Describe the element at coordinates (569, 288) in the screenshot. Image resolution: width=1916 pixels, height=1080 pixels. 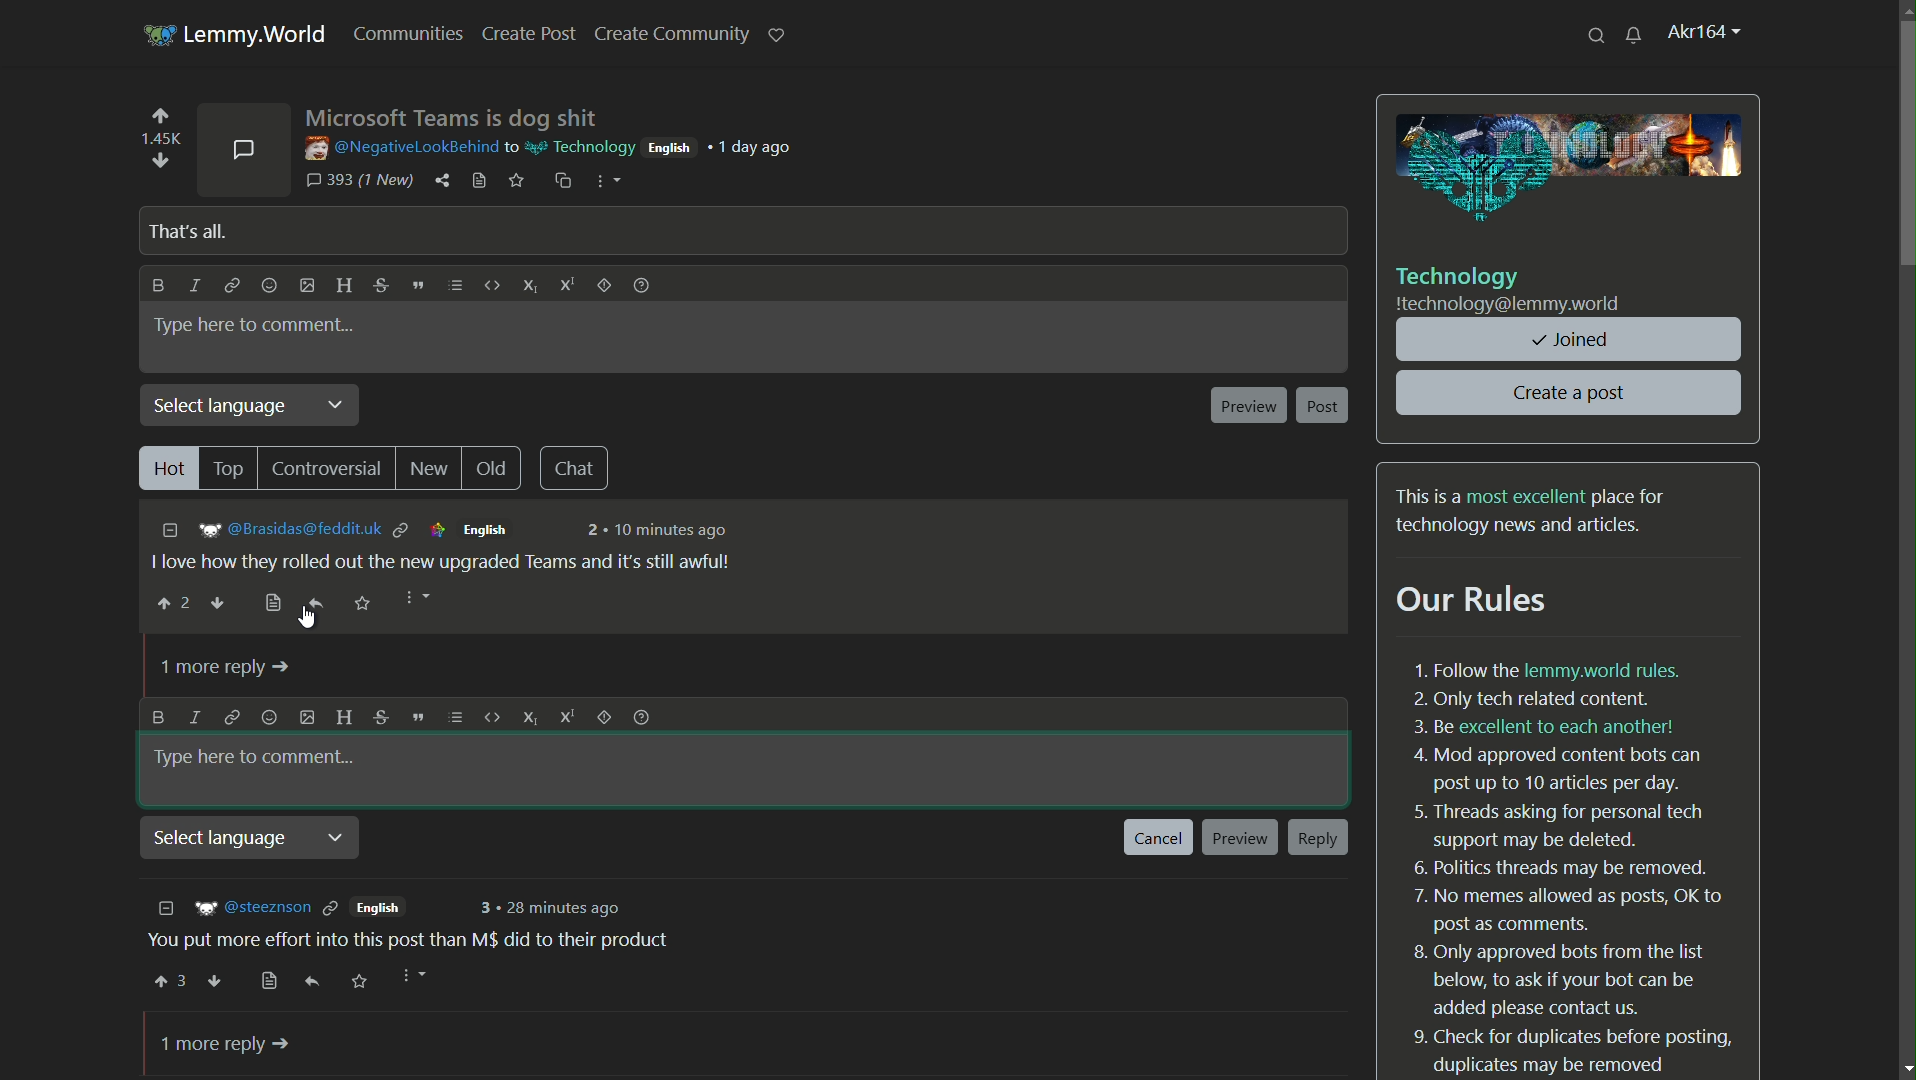
I see `superscript` at that location.